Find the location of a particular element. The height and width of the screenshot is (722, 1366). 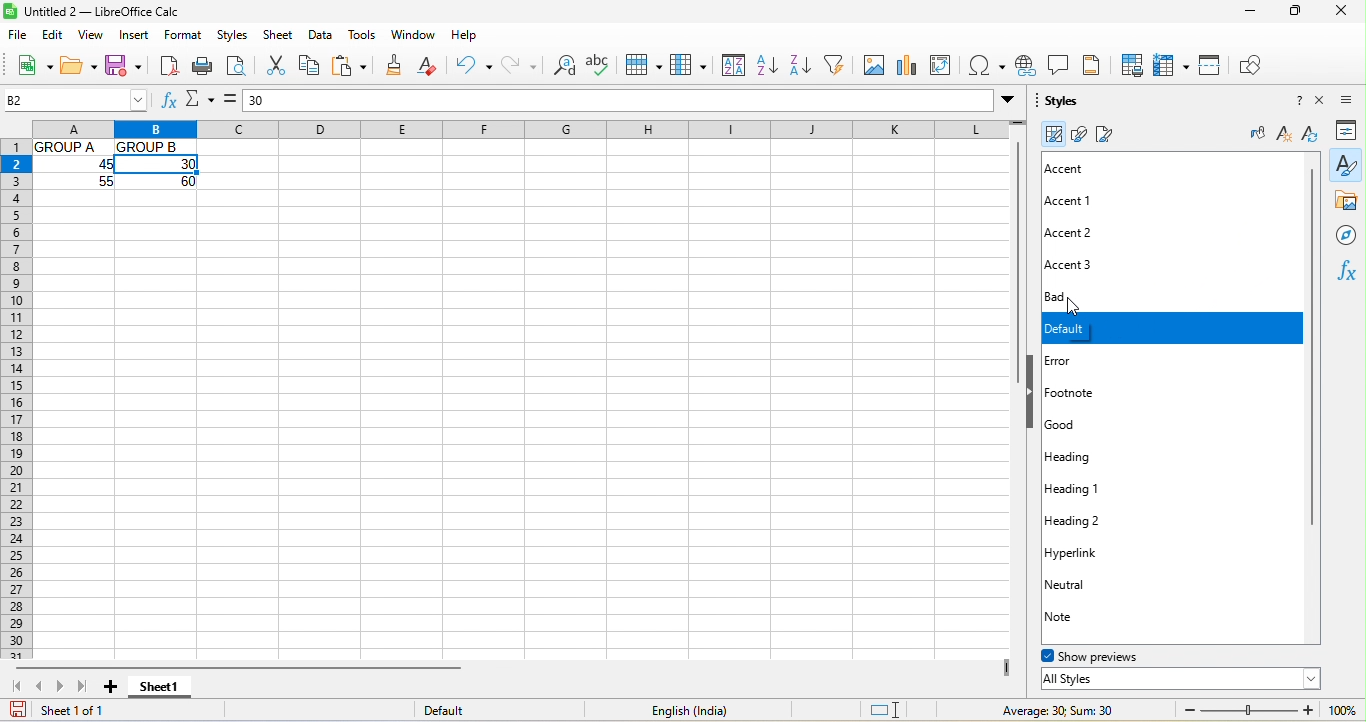

vertical scroll bar is located at coordinates (1319, 349).